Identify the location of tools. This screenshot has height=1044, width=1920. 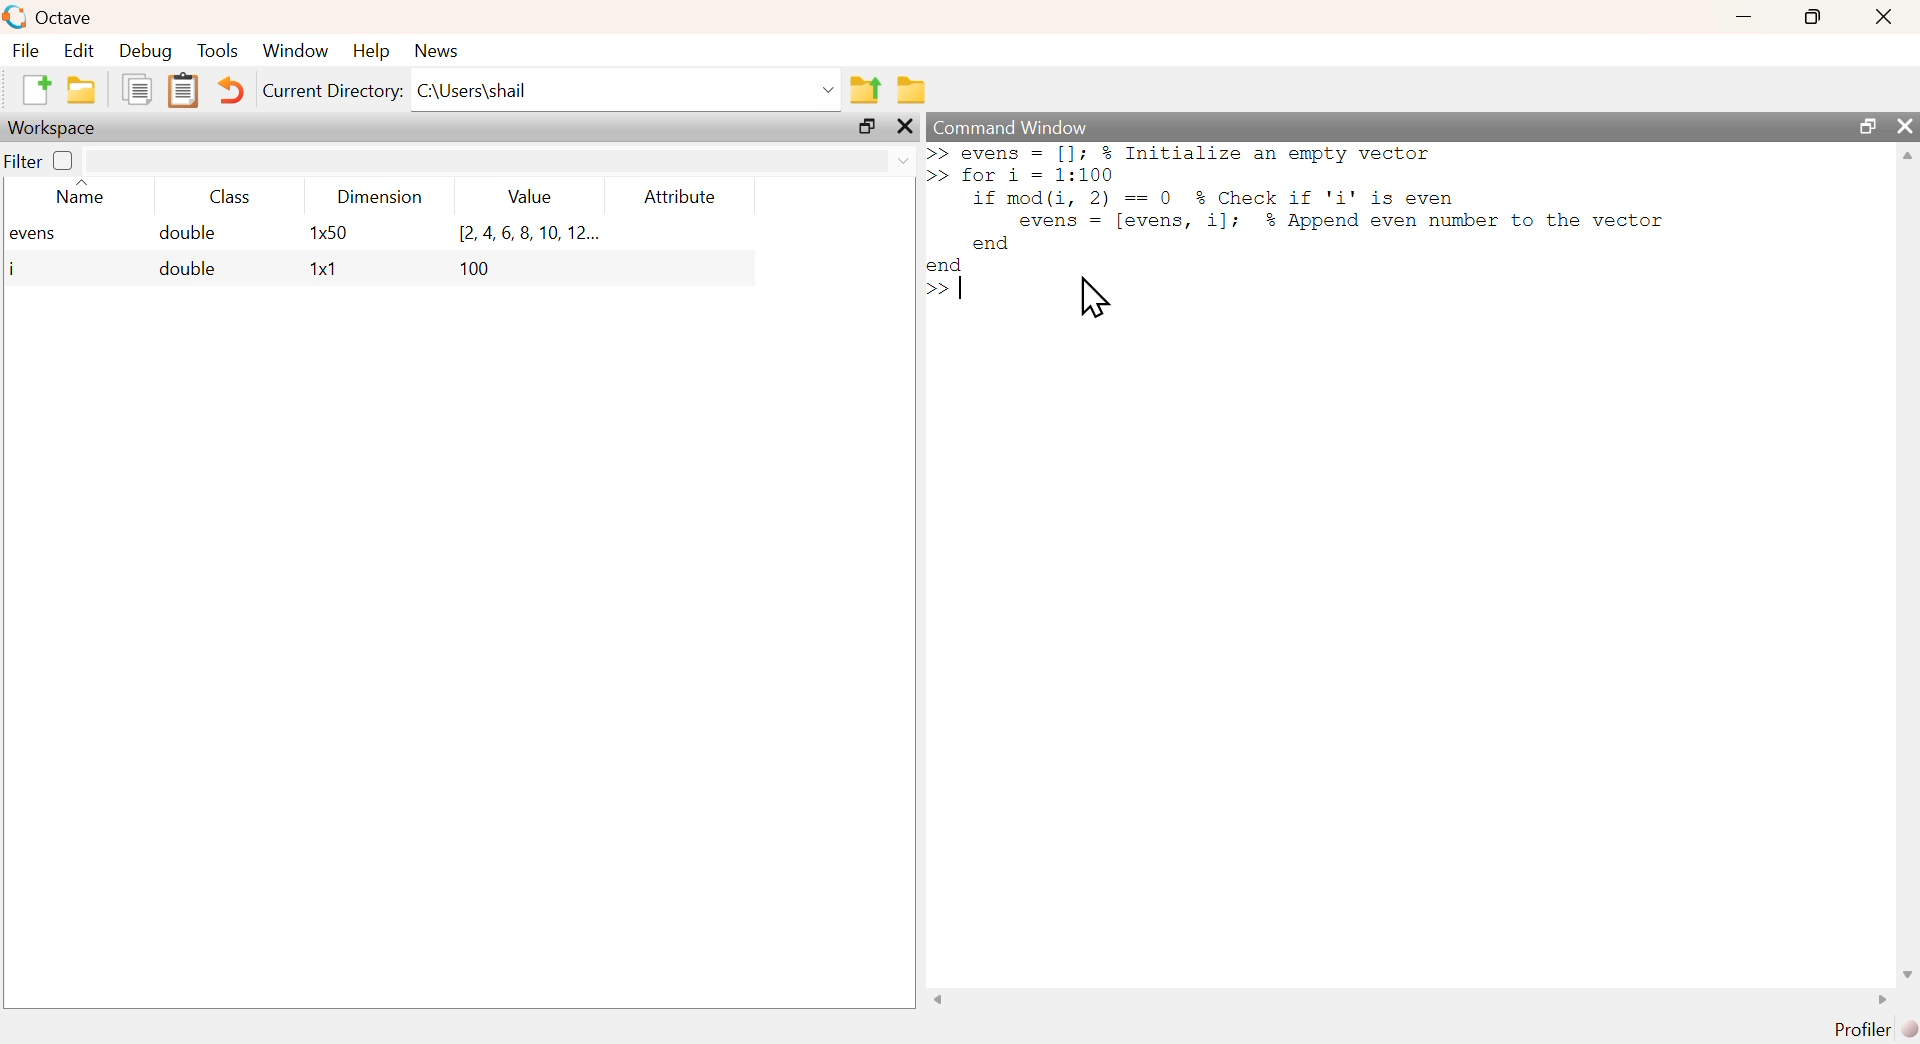
(221, 49).